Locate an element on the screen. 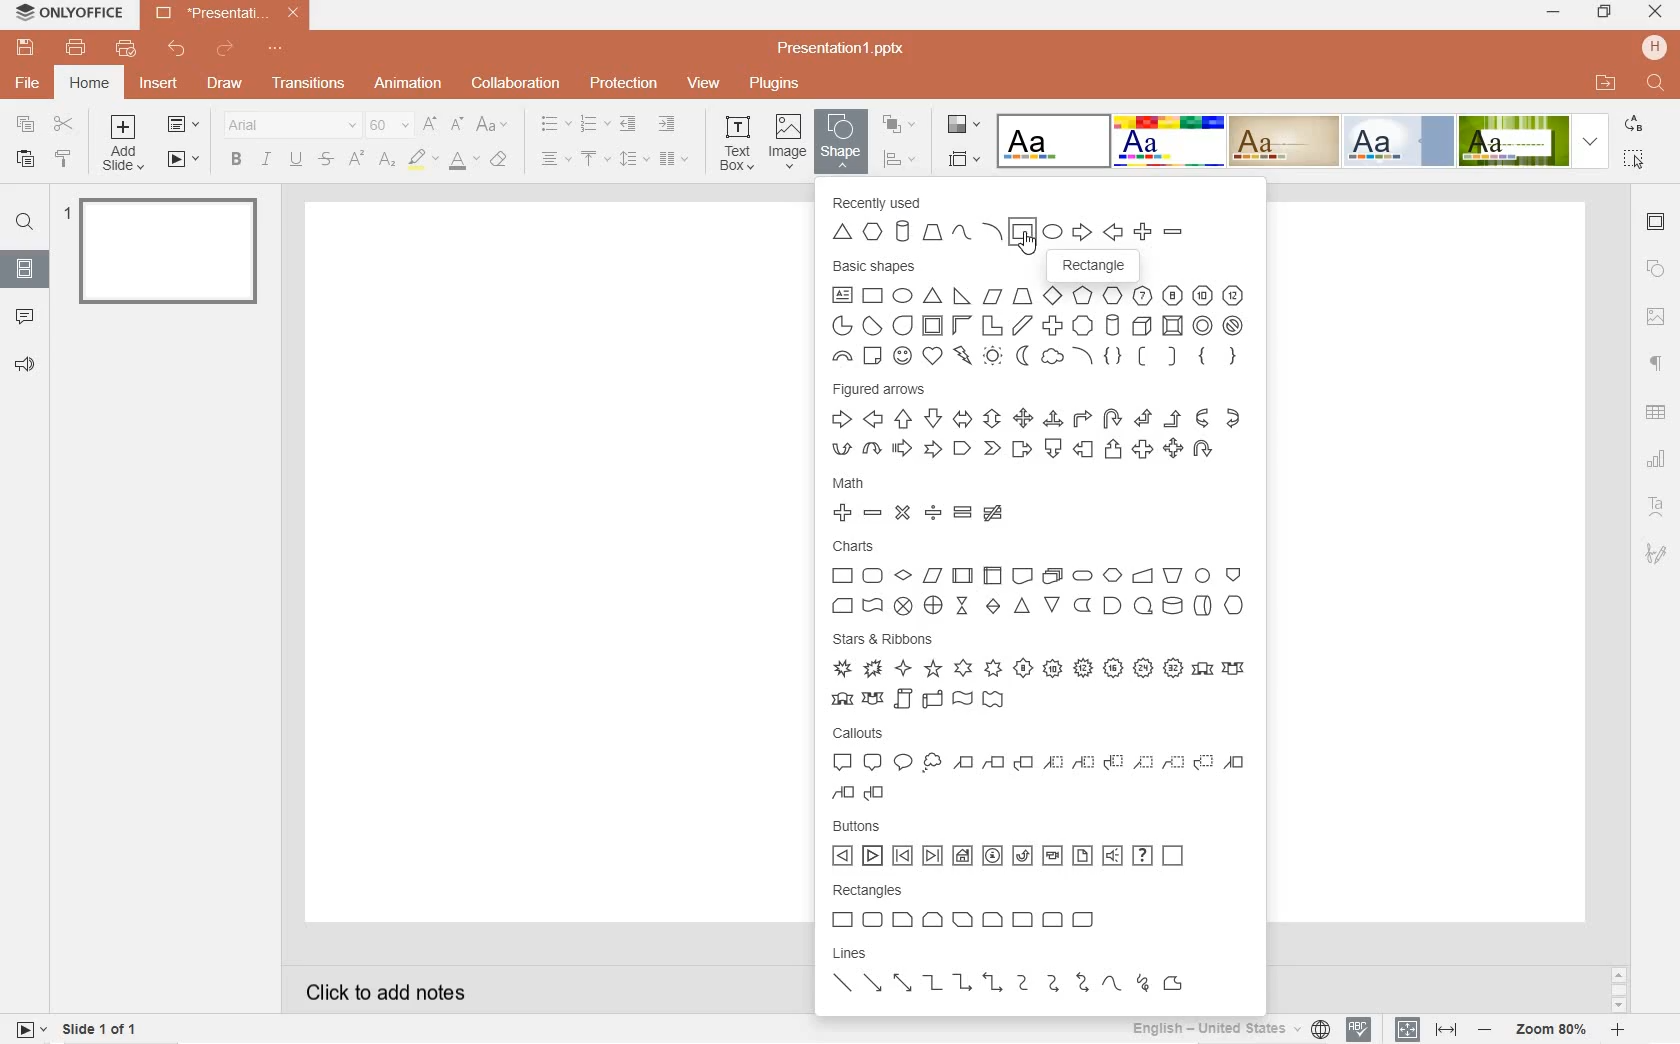 This screenshot has height=1044, width=1680. Beginning button is located at coordinates (903, 857).